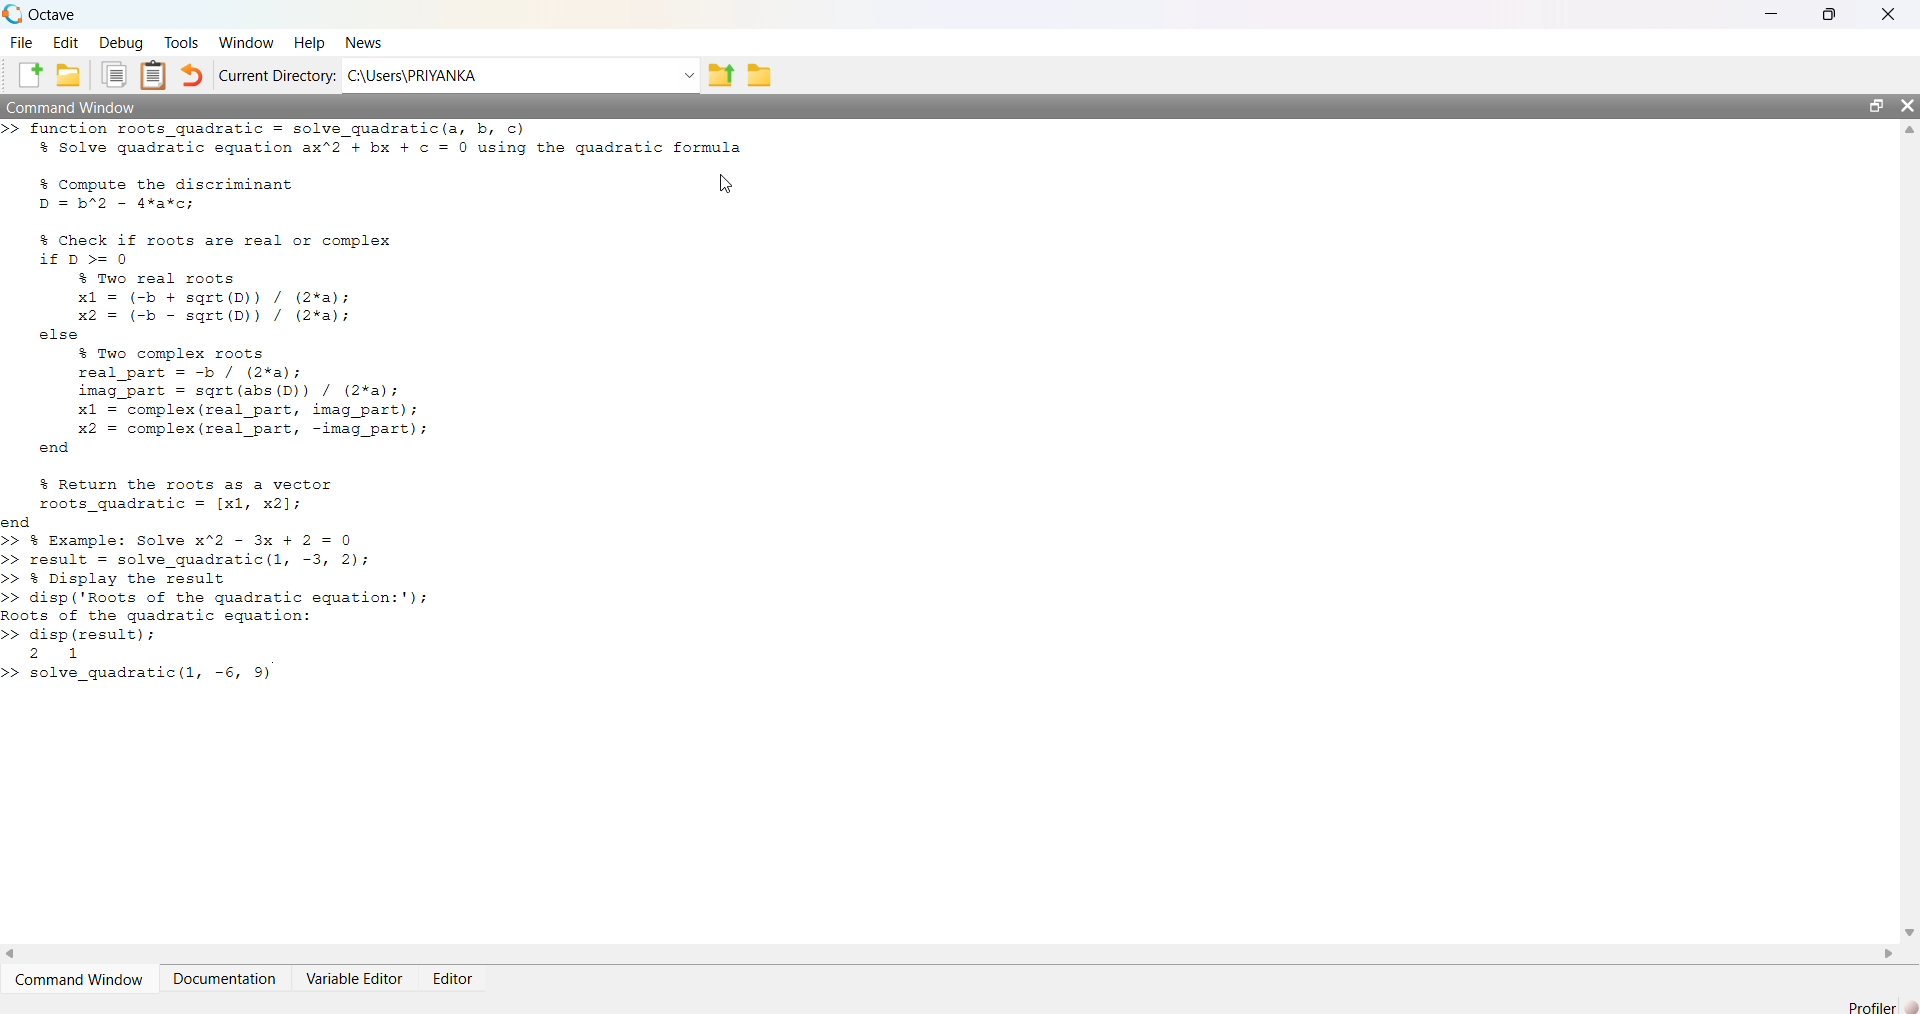 Image resolution: width=1920 pixels, height=1014 pixels. Describe the element at coordinates (1907, 109) in the screenshot. I see `Close` at that location.